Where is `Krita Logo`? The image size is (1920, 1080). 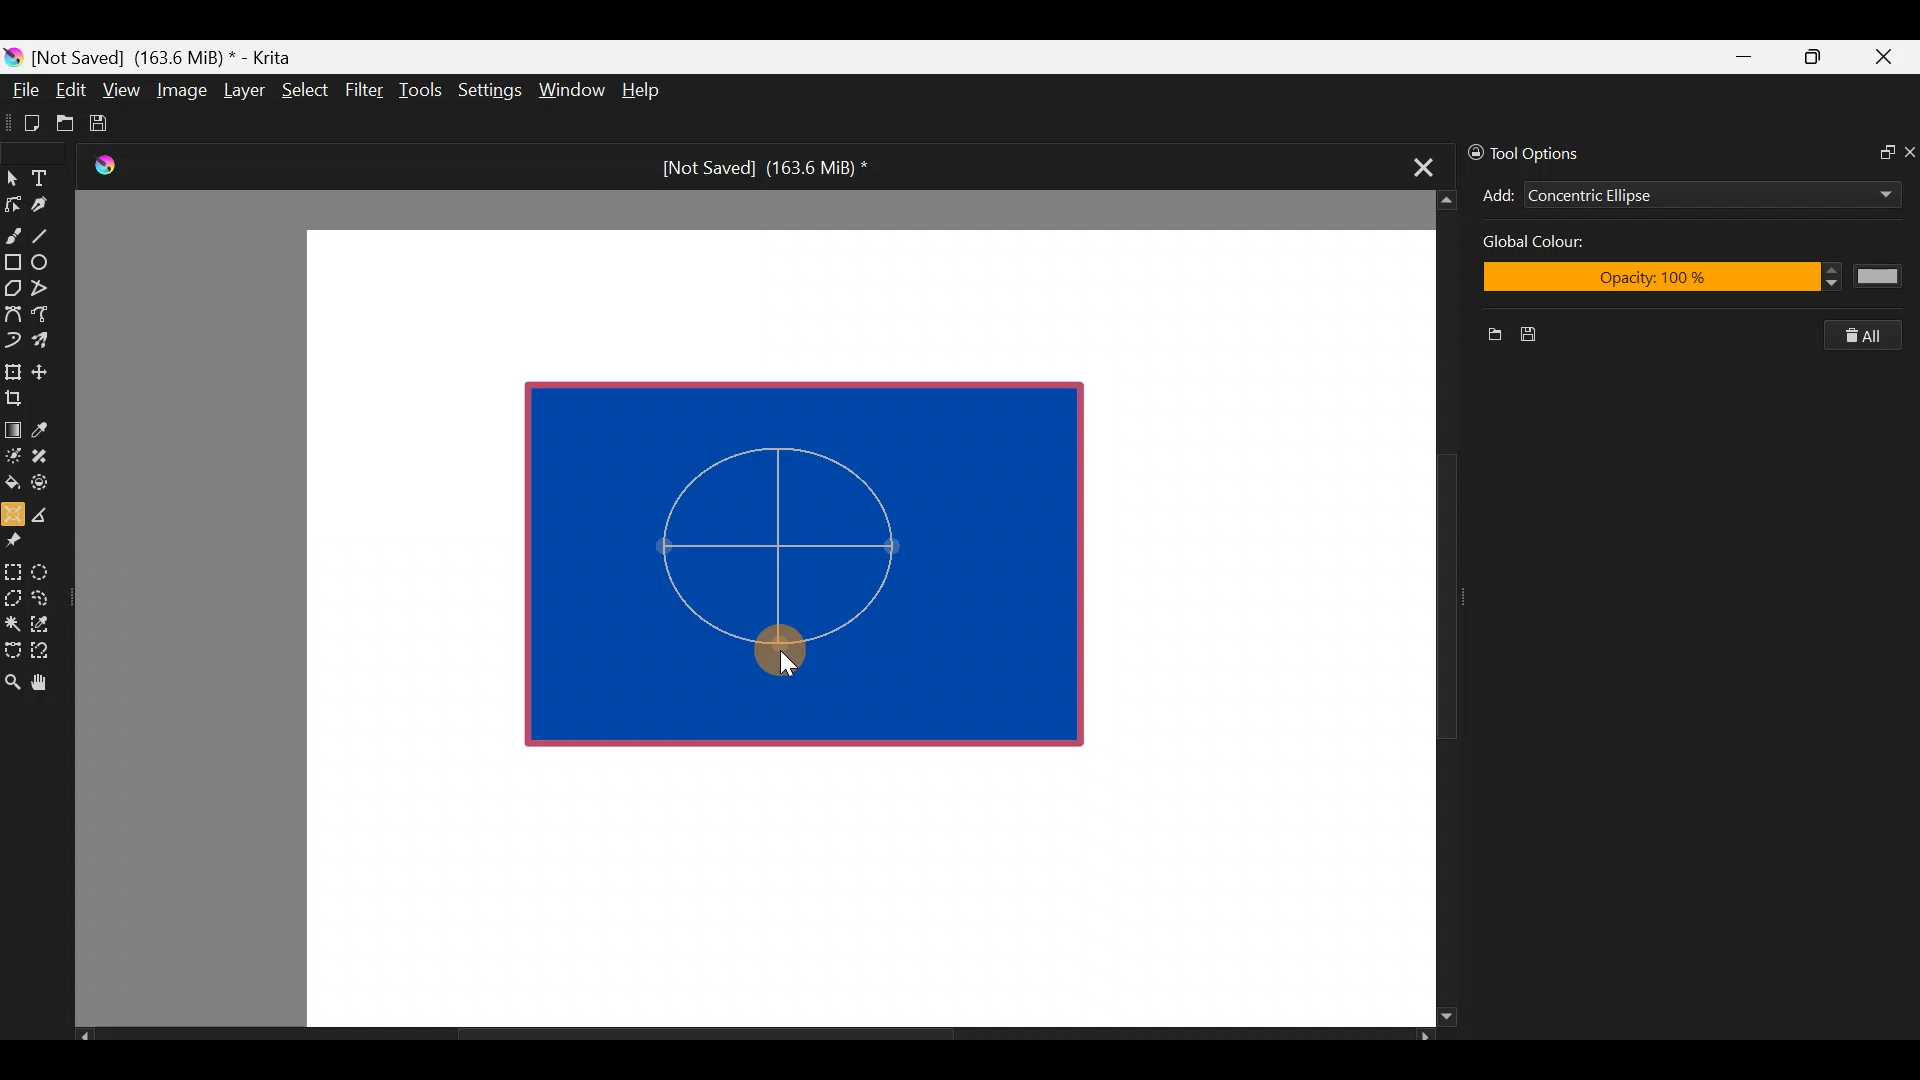 Krita Logo is located at coordinates (101, 165).